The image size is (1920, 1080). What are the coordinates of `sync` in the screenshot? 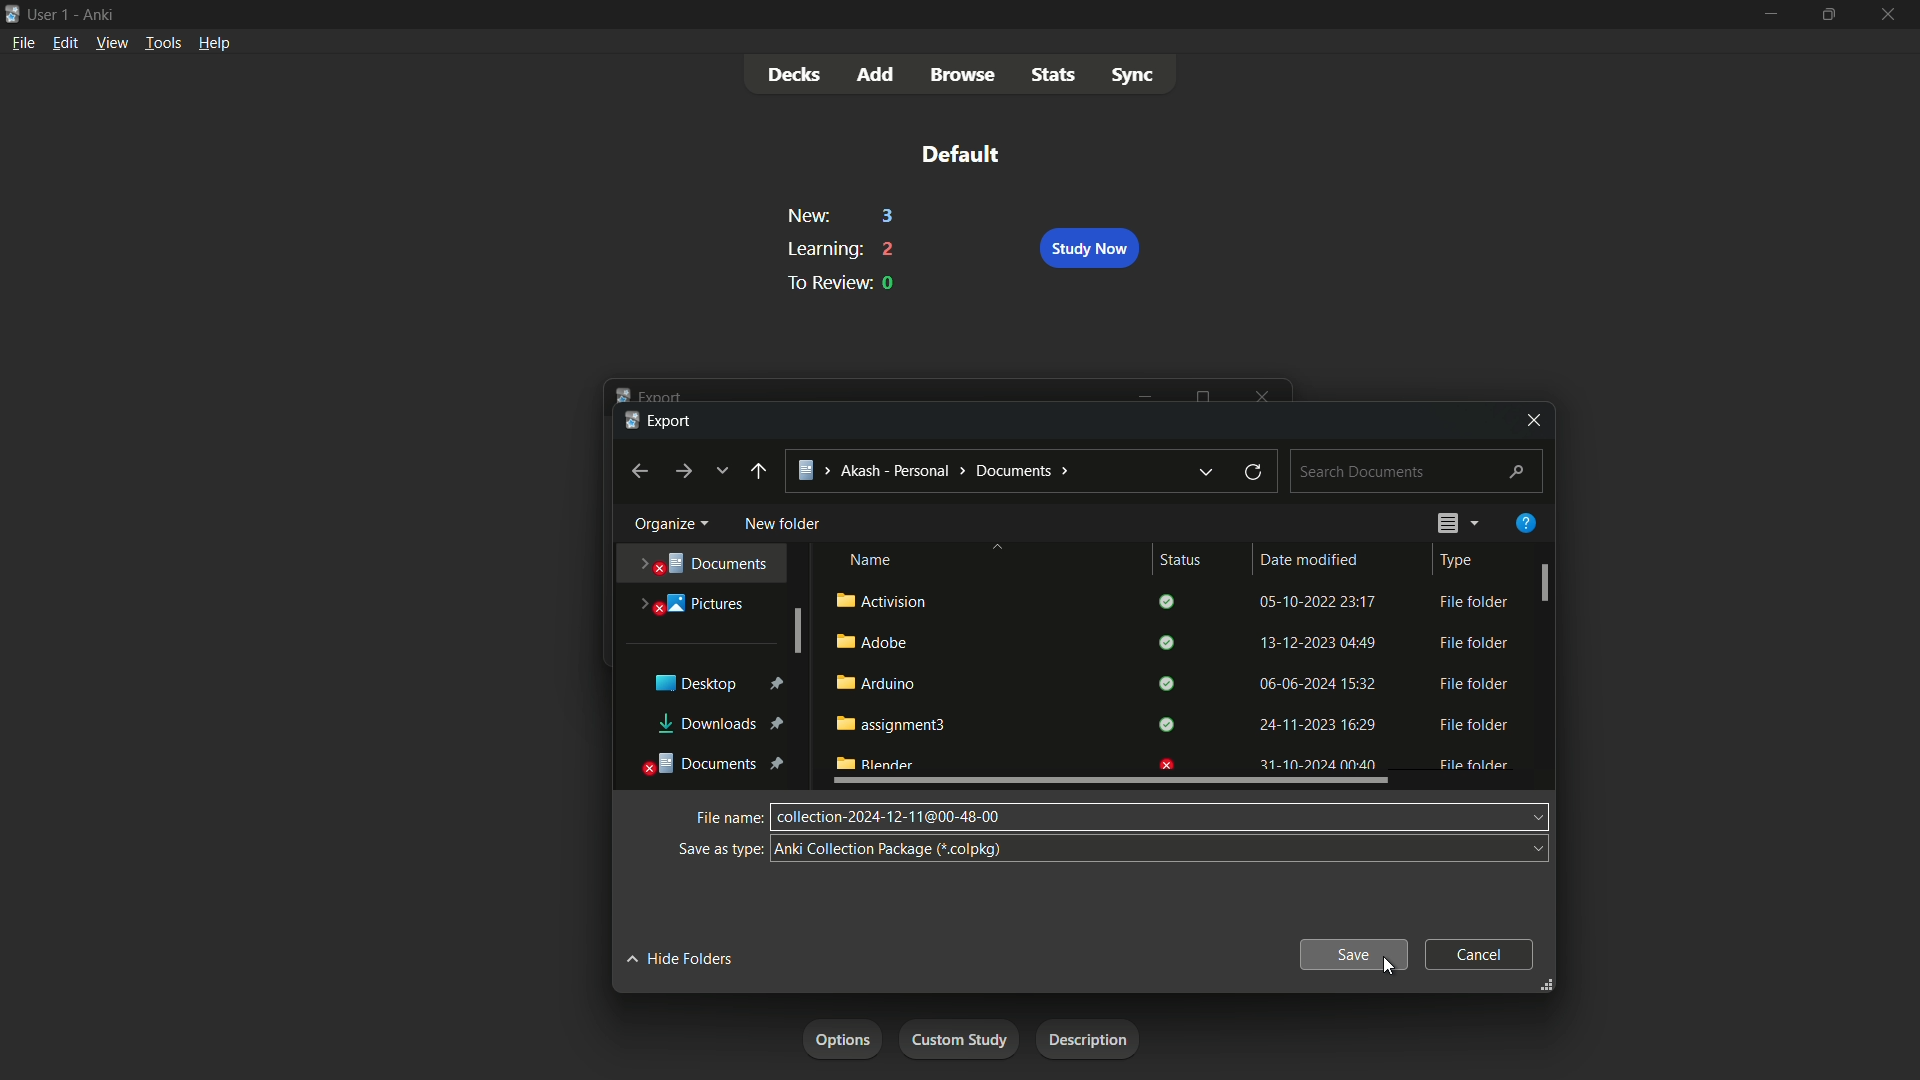 It's located at (1132, 73).